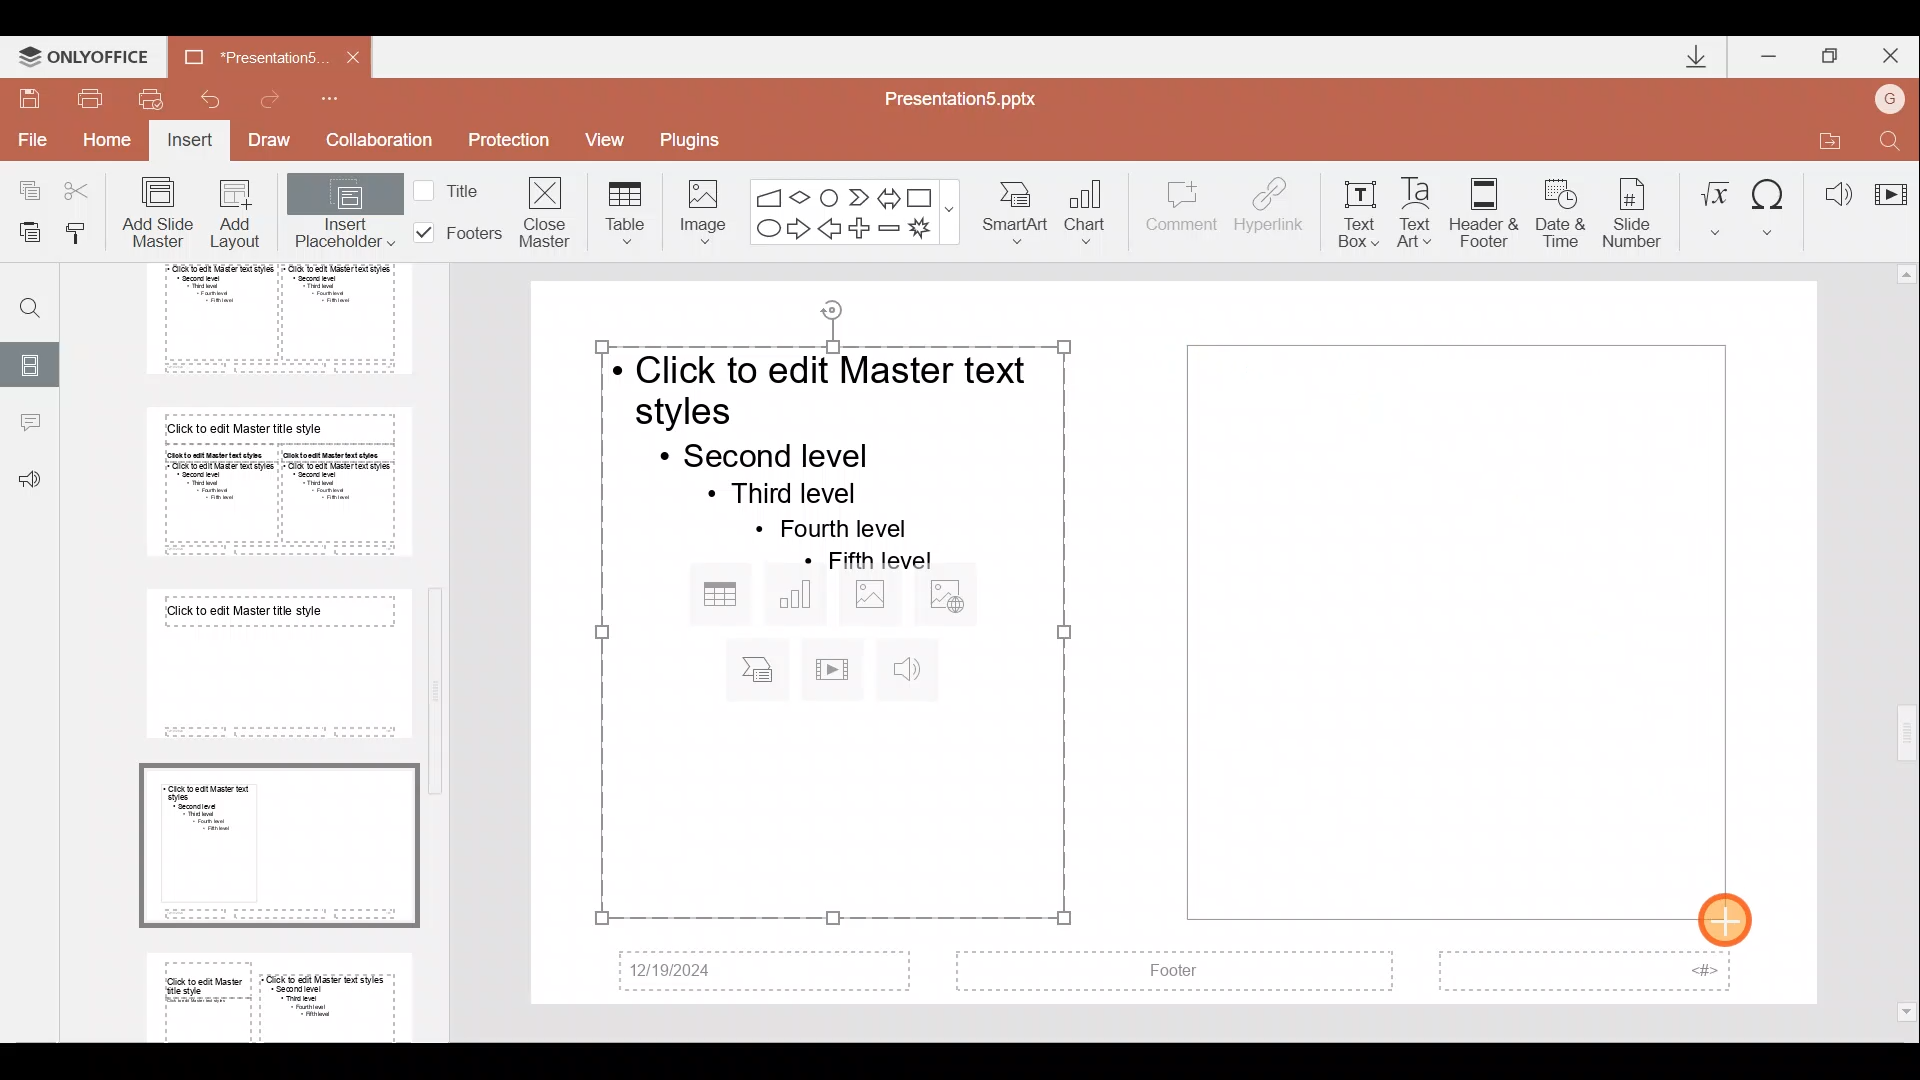  What do you see at coordinates (622, 211) in the screenshot?
I see `Table` at bounding box center [622, 211].